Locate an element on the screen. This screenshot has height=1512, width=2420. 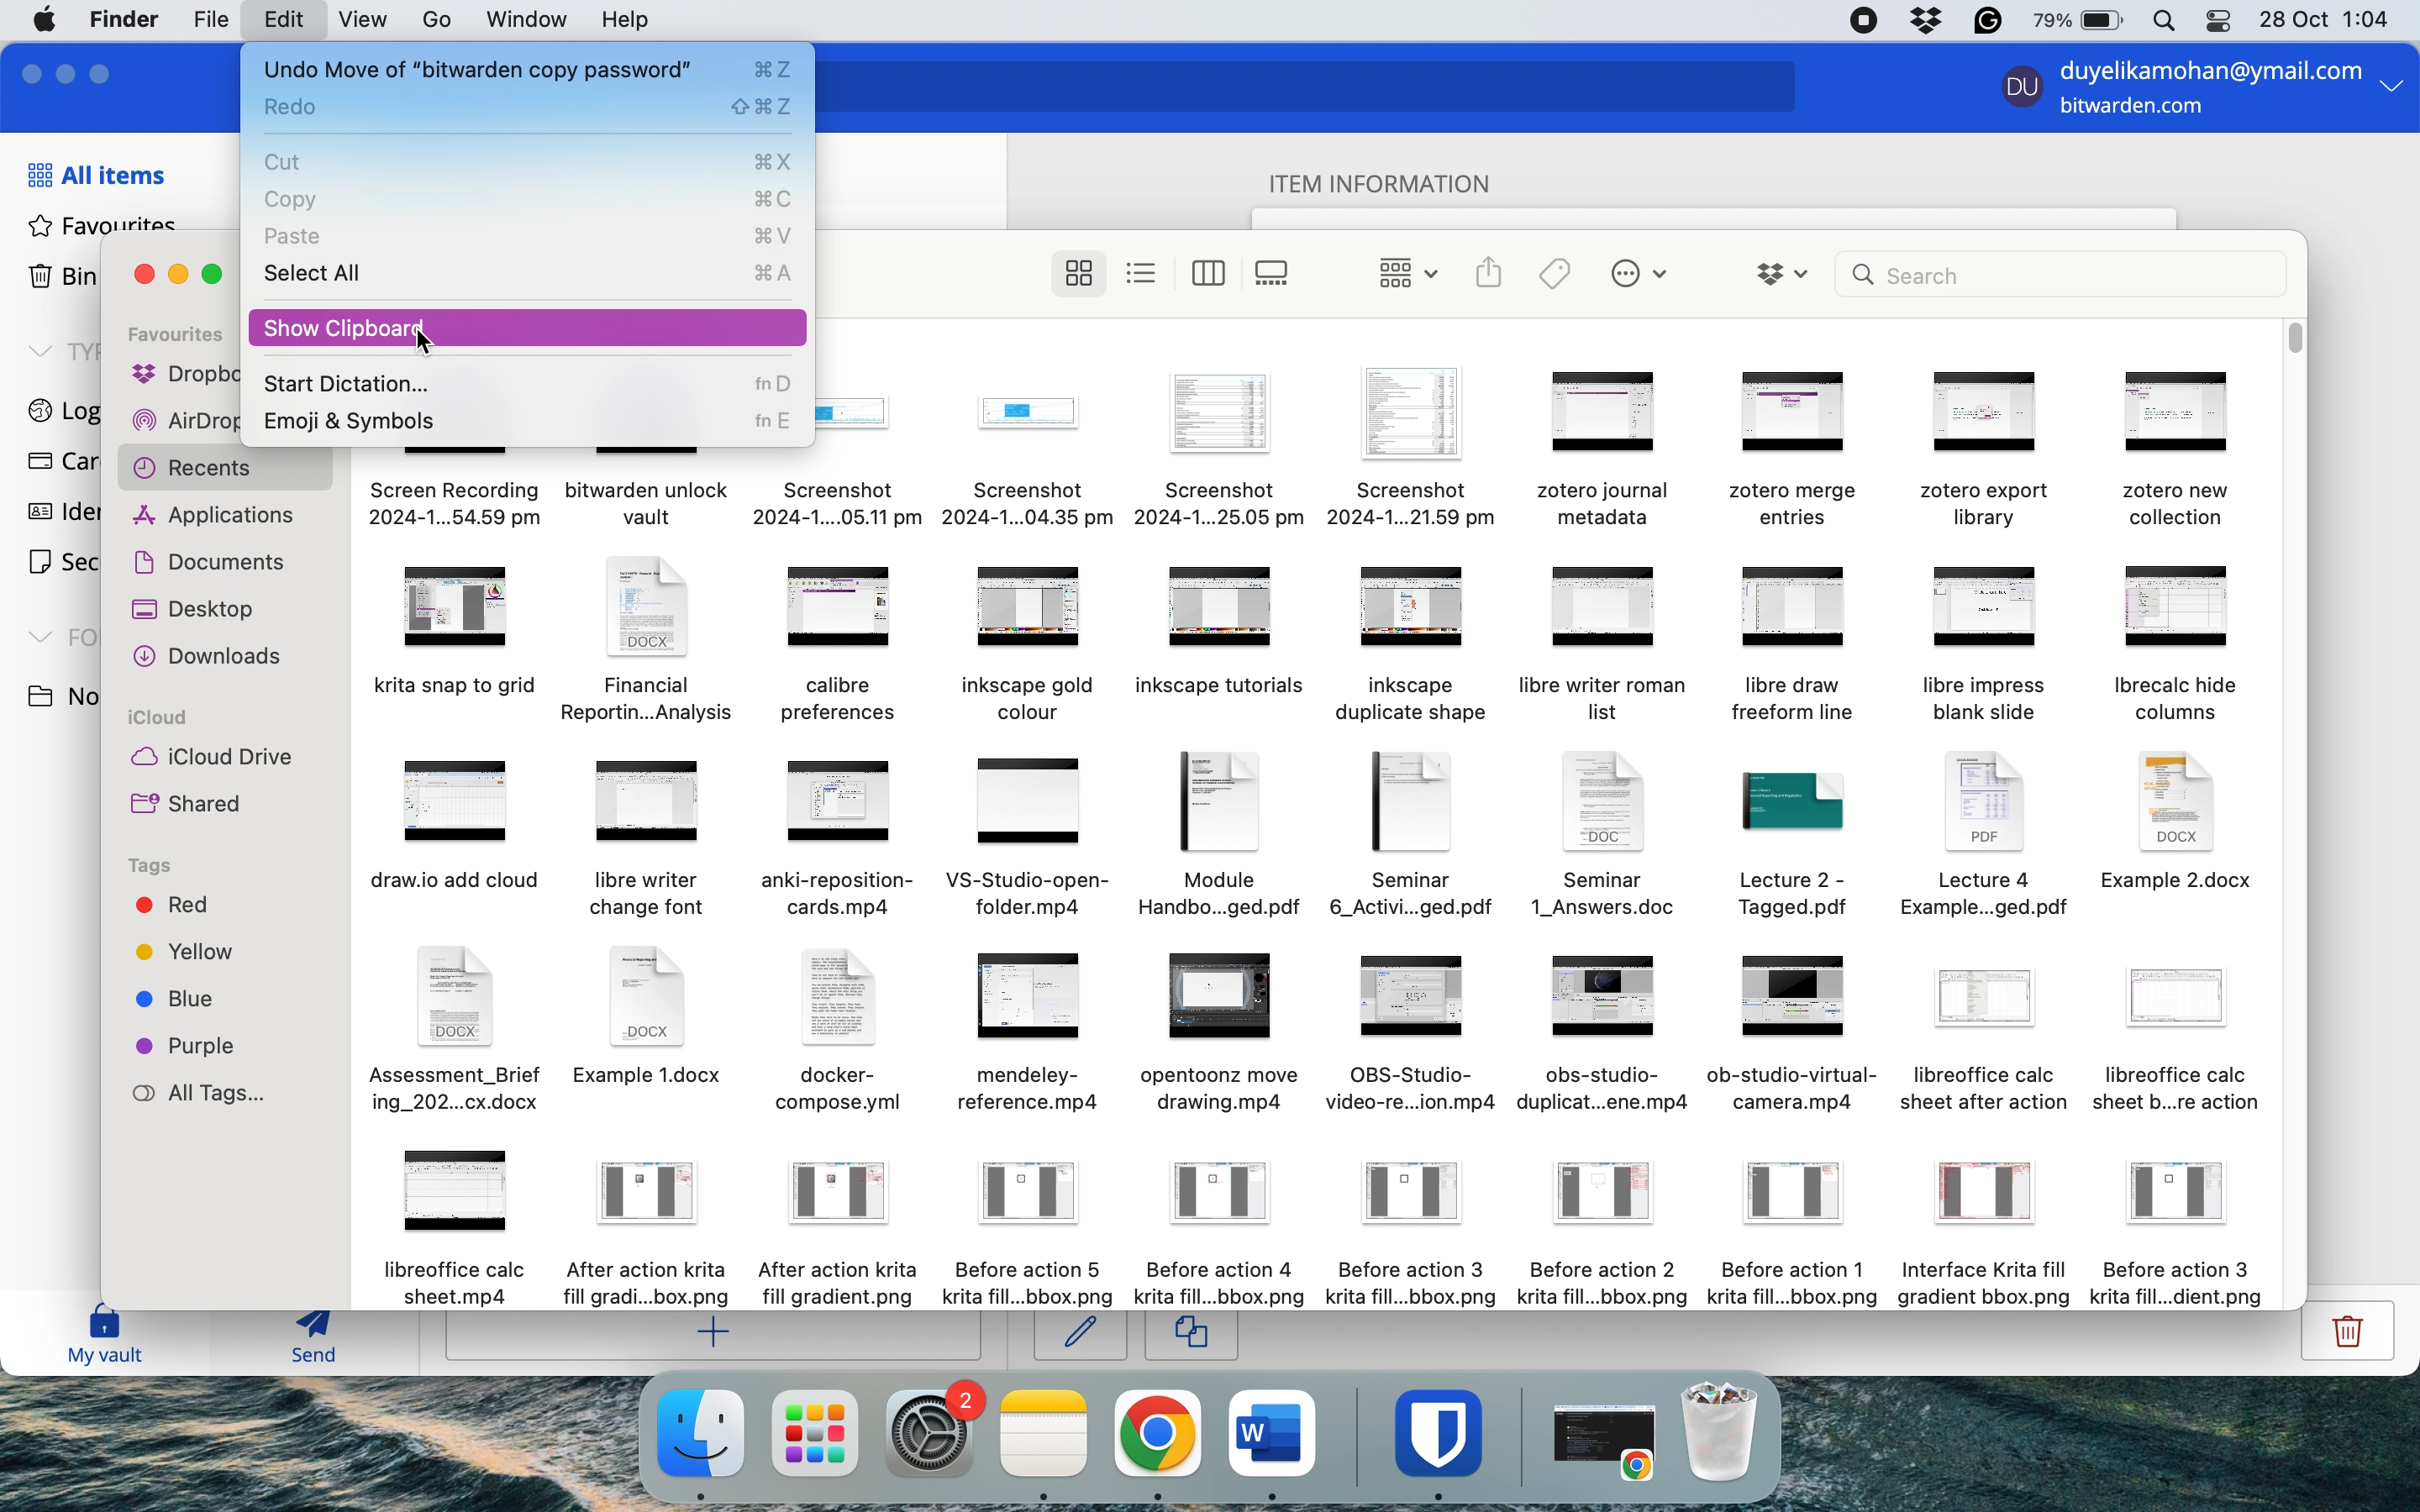
close is located at coordinates (145, 274).